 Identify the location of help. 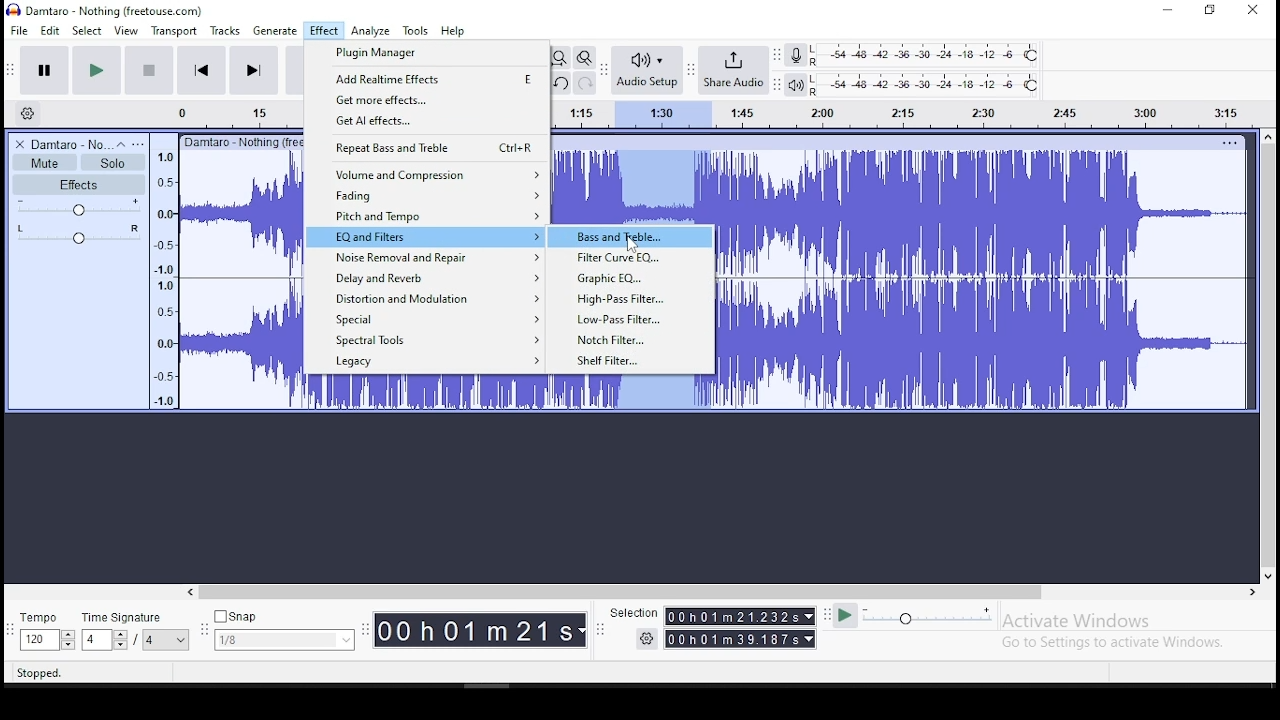
(453, 32).